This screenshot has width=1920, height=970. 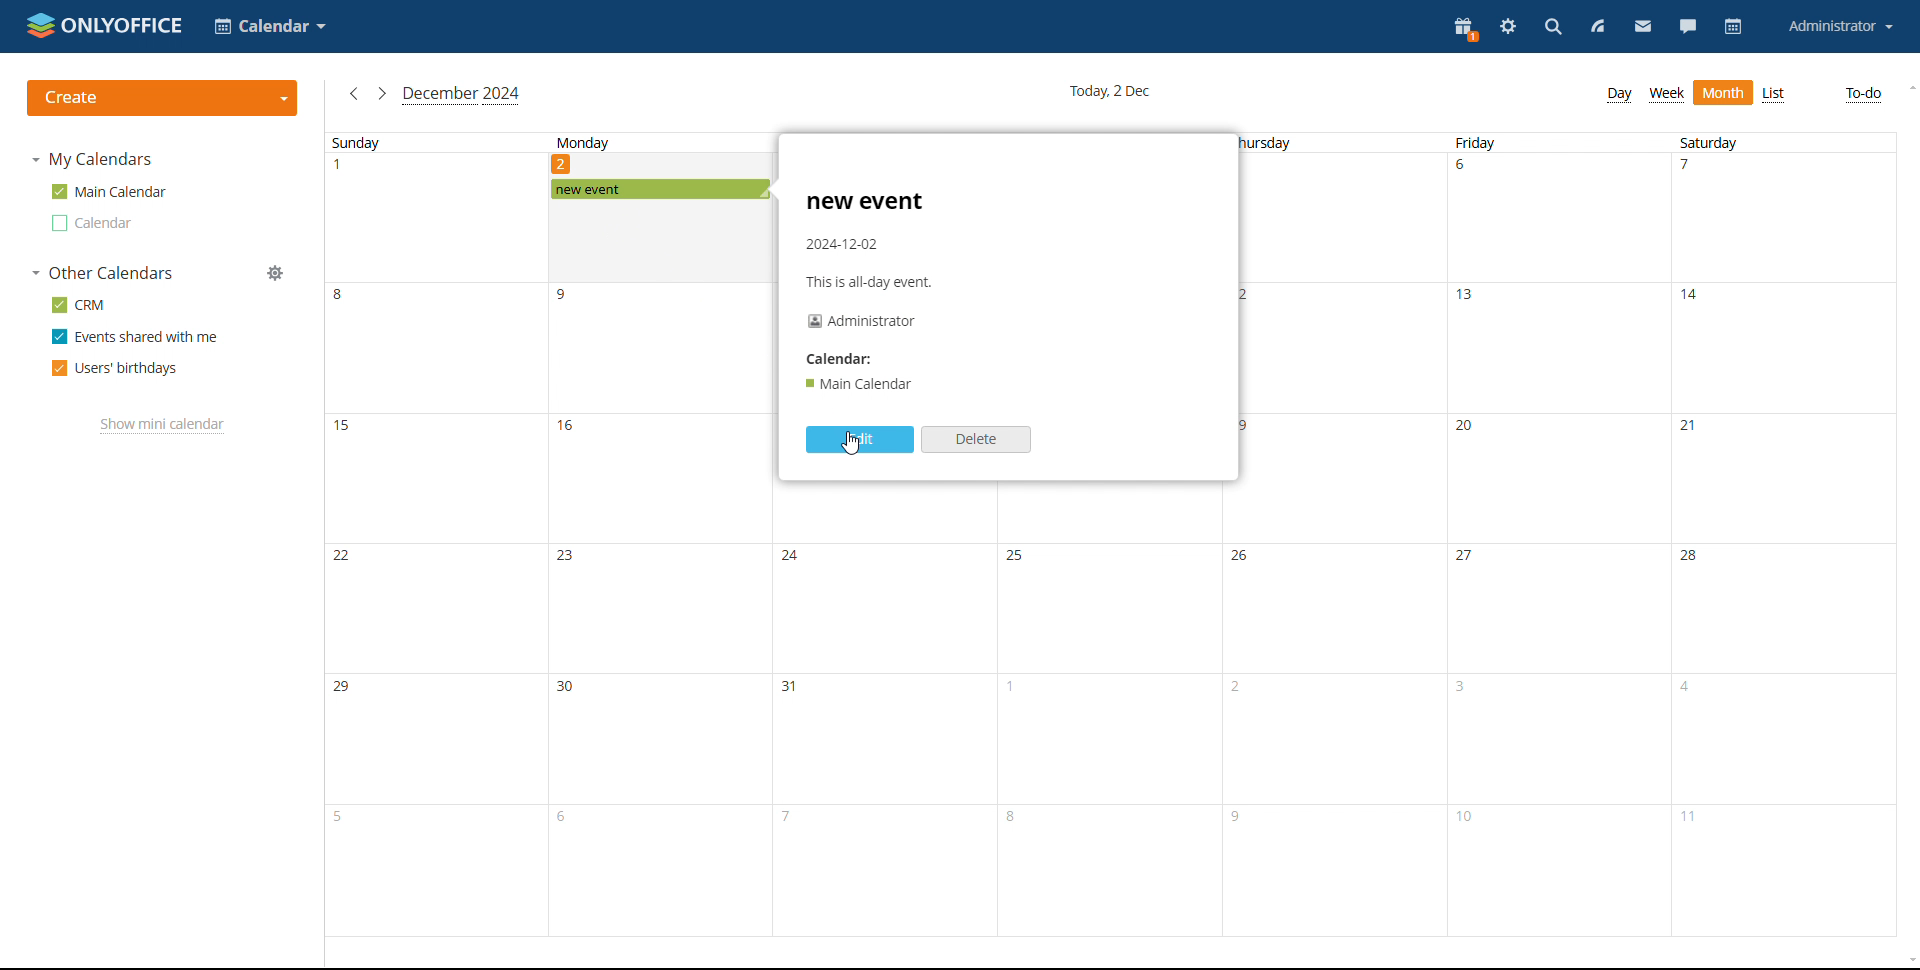 I want to click on other calendar, so click(x=89, y=223).